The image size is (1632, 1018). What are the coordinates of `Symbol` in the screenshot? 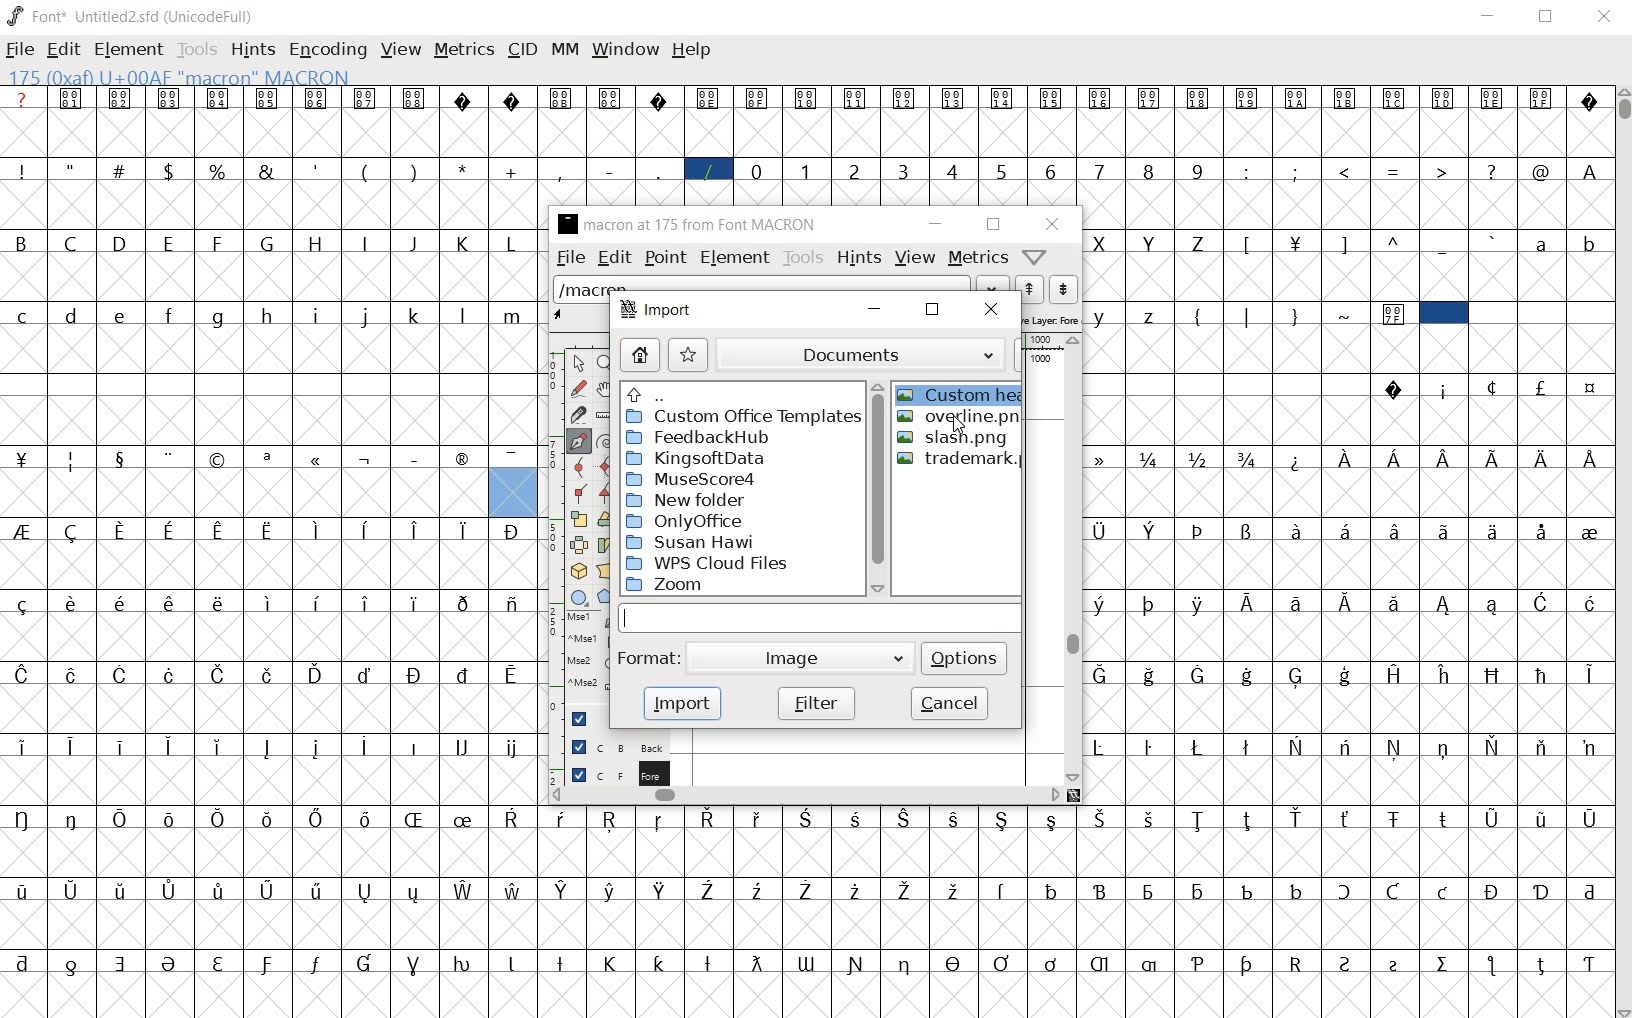 It's located at (1201, 675).